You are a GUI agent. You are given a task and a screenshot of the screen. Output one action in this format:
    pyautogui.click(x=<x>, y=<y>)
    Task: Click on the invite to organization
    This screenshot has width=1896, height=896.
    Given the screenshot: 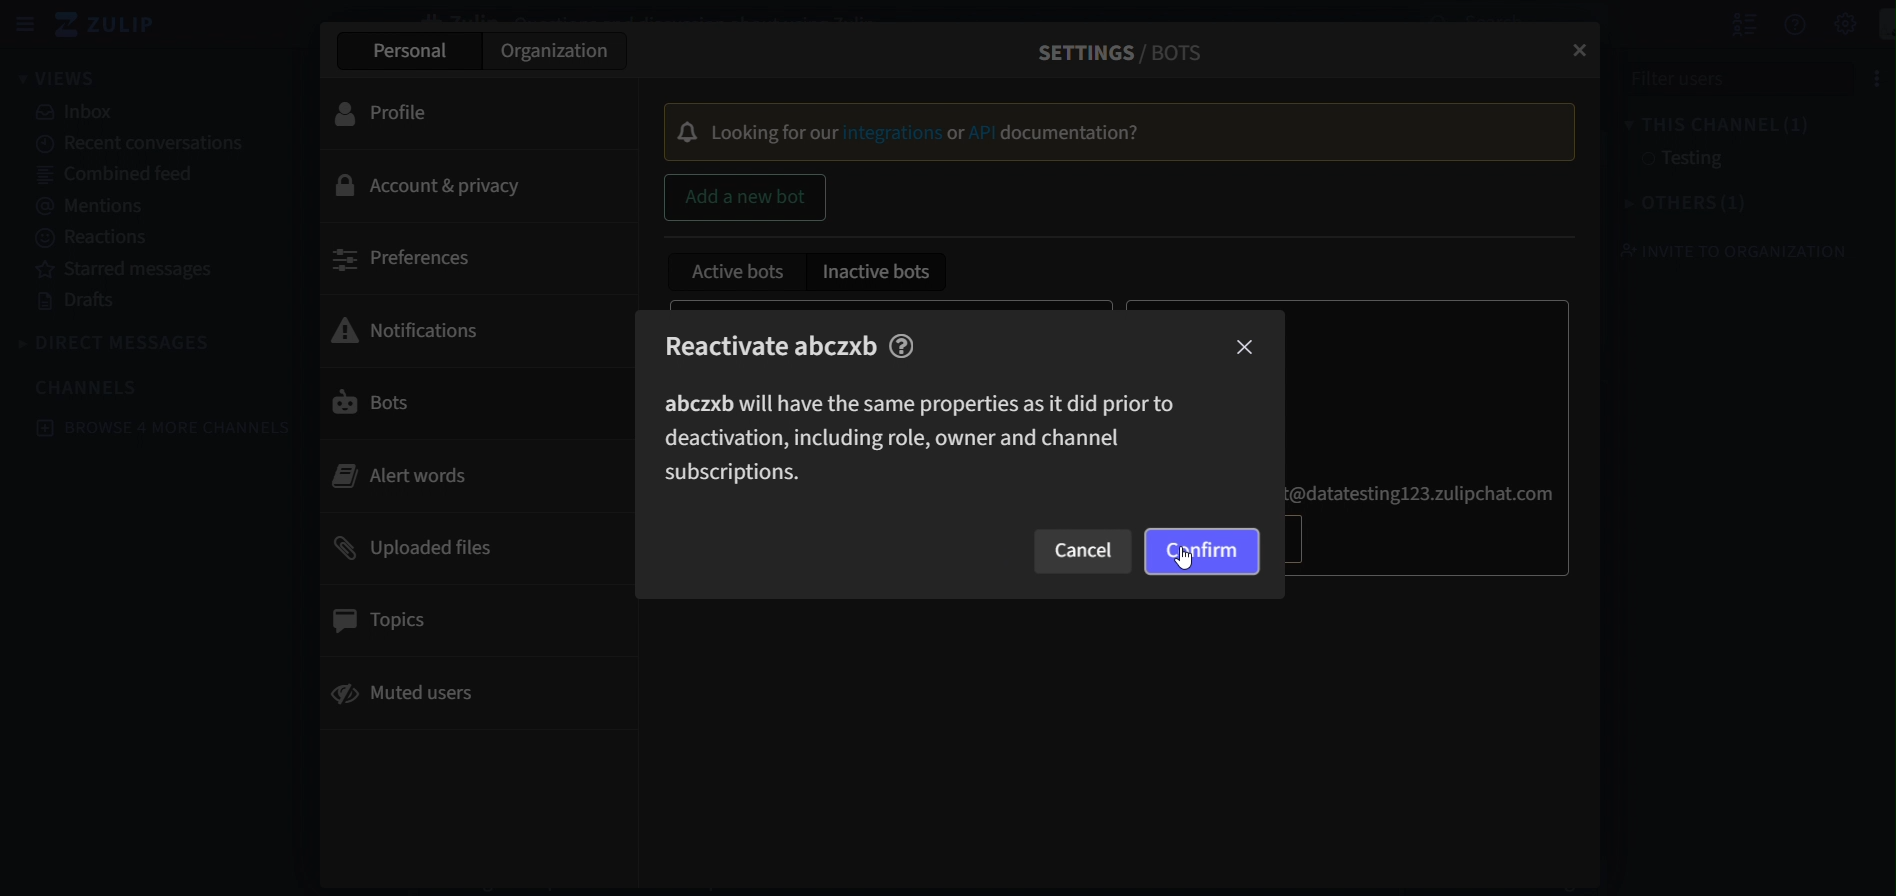 What is the action you would take?
    pyautogui.click(x=1727, y=250)
    